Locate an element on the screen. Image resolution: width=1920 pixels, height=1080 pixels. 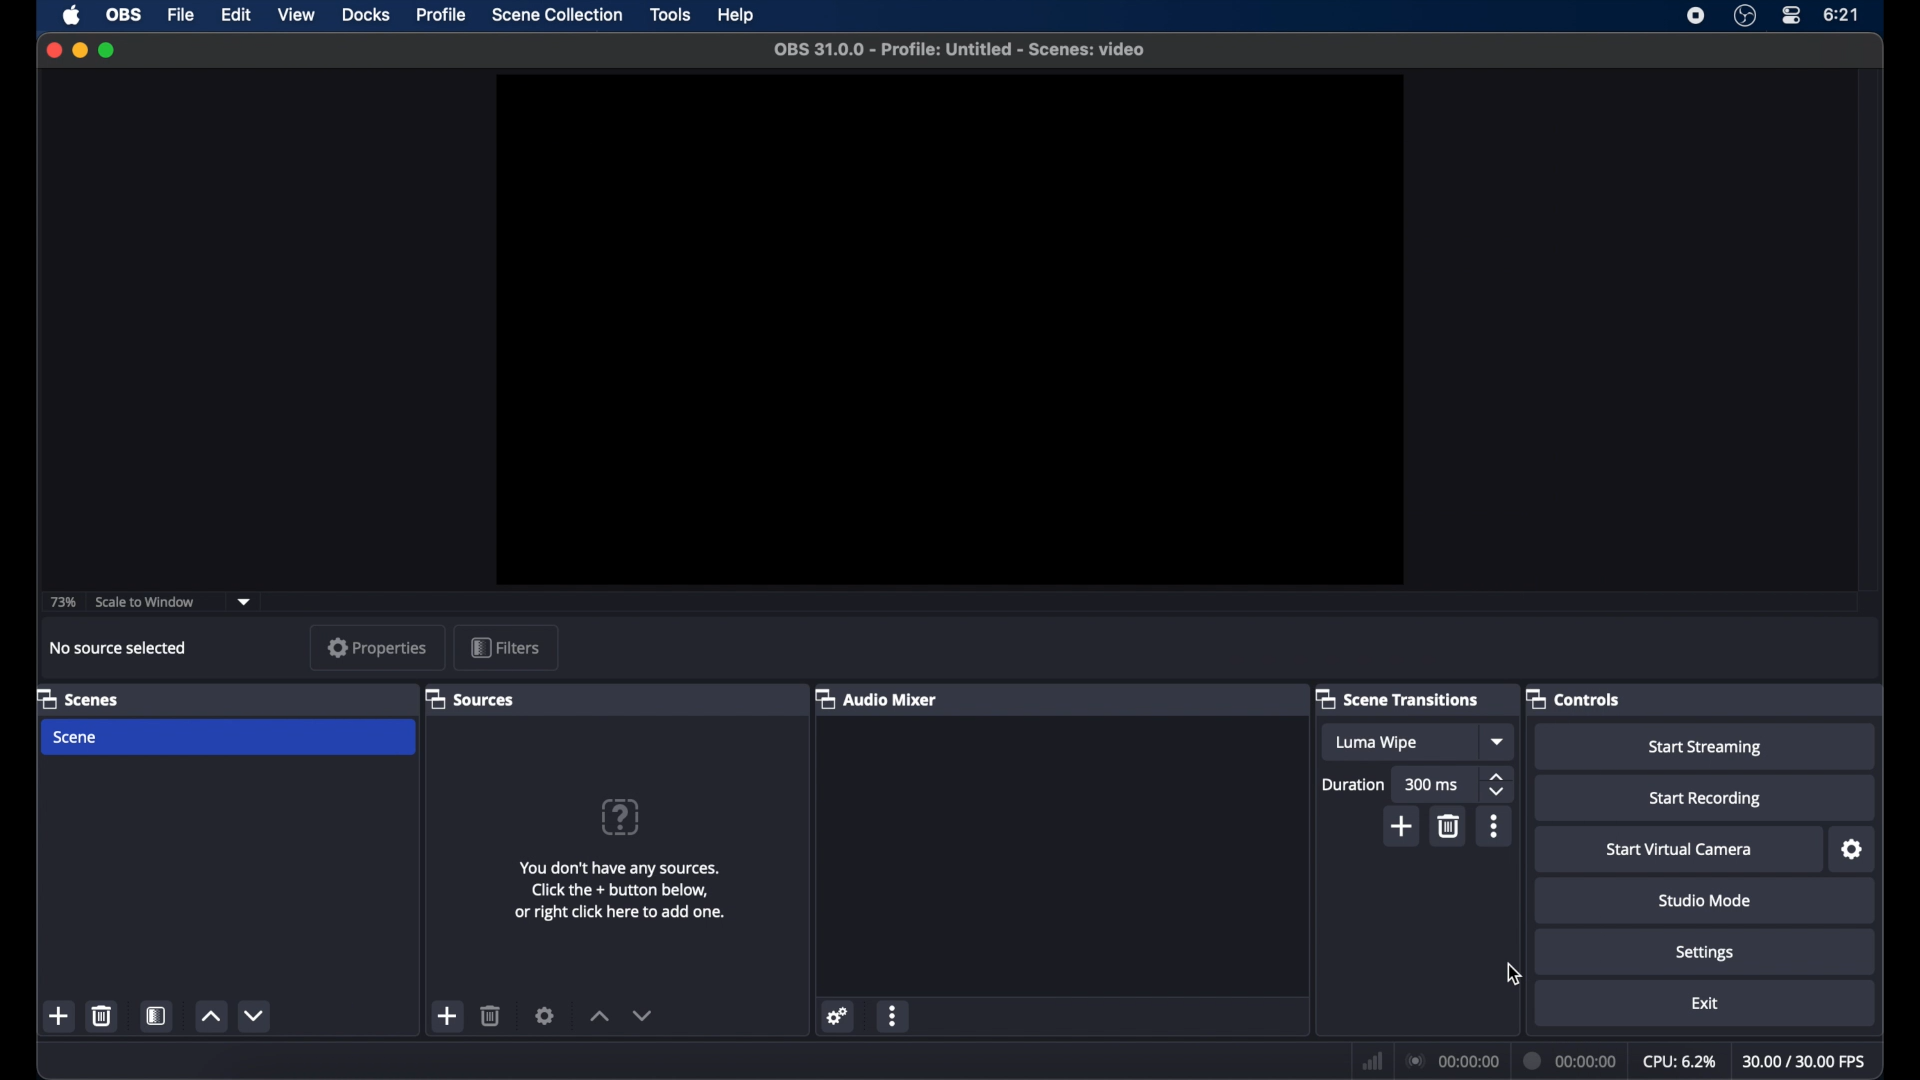
control center is located at coordinates (1790, 16).